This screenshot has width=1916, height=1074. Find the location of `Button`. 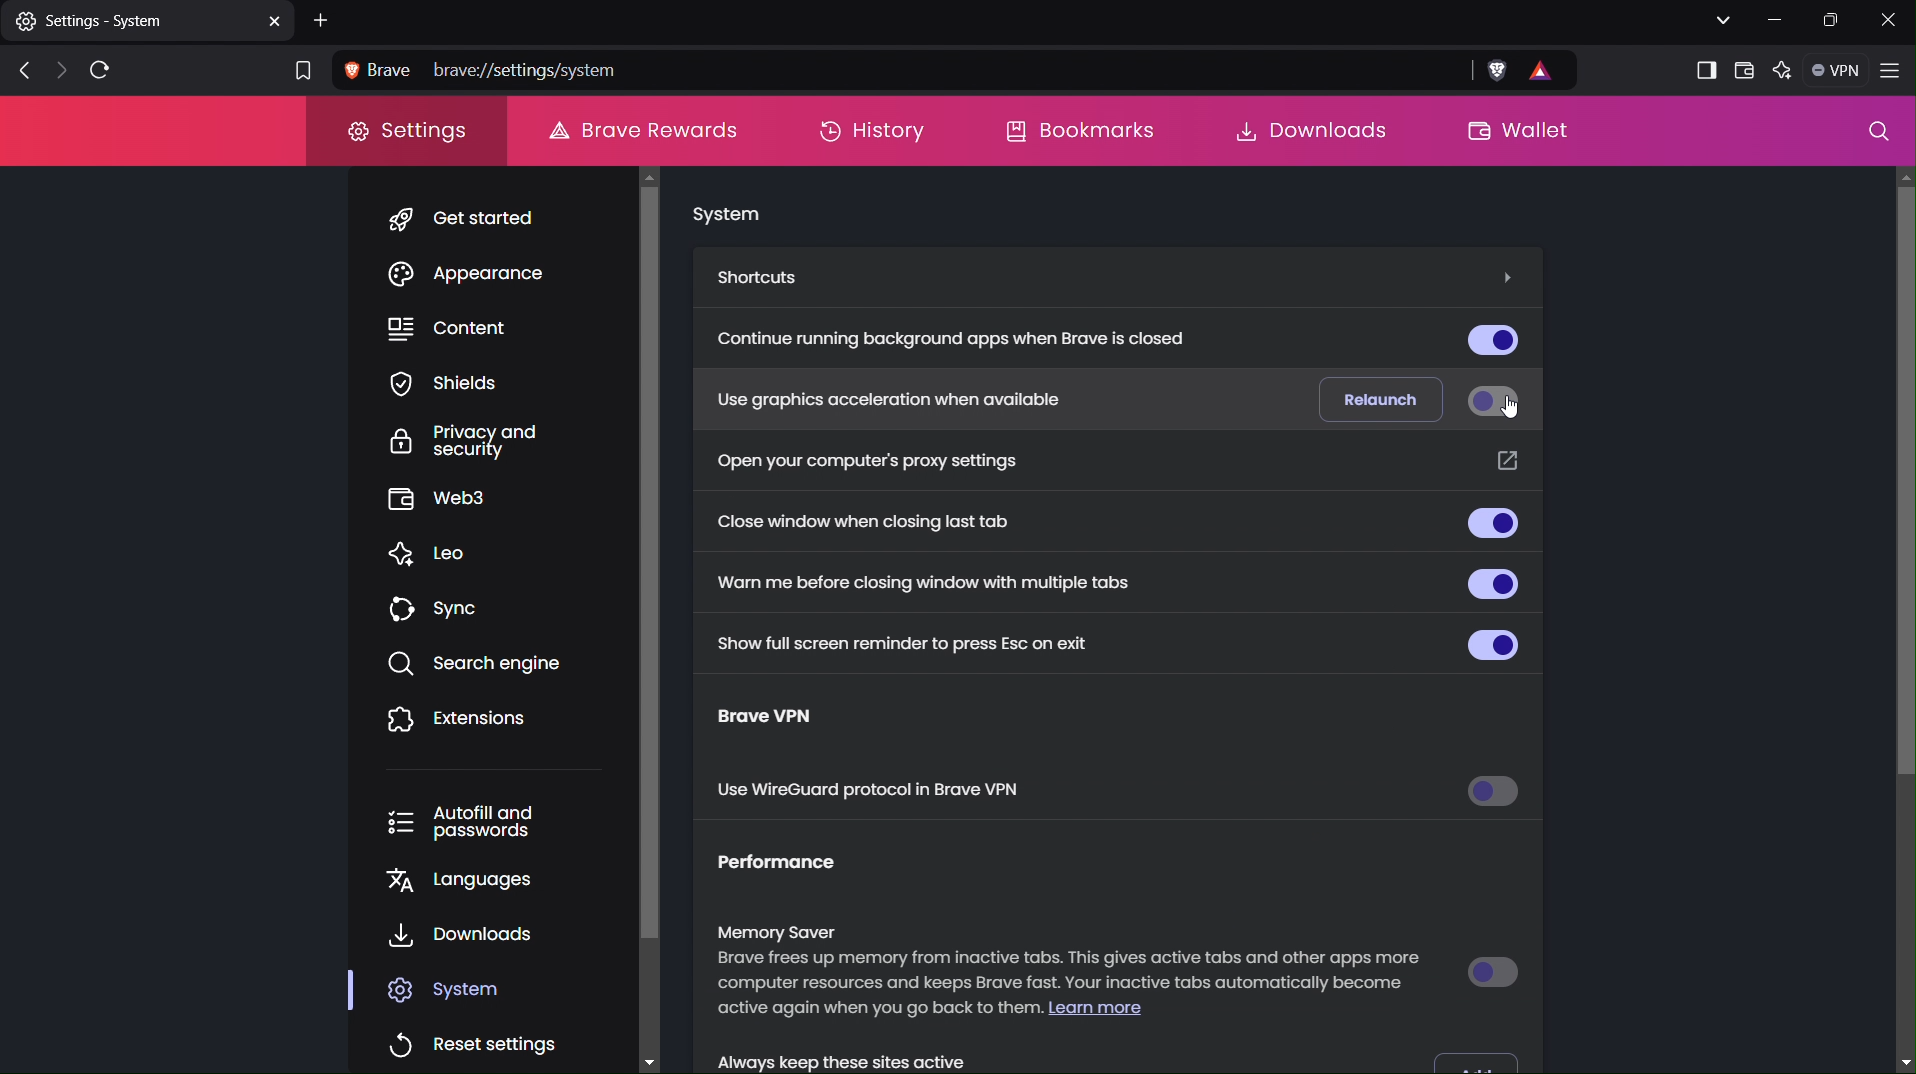

Button is located at coordinates (1496, 795).